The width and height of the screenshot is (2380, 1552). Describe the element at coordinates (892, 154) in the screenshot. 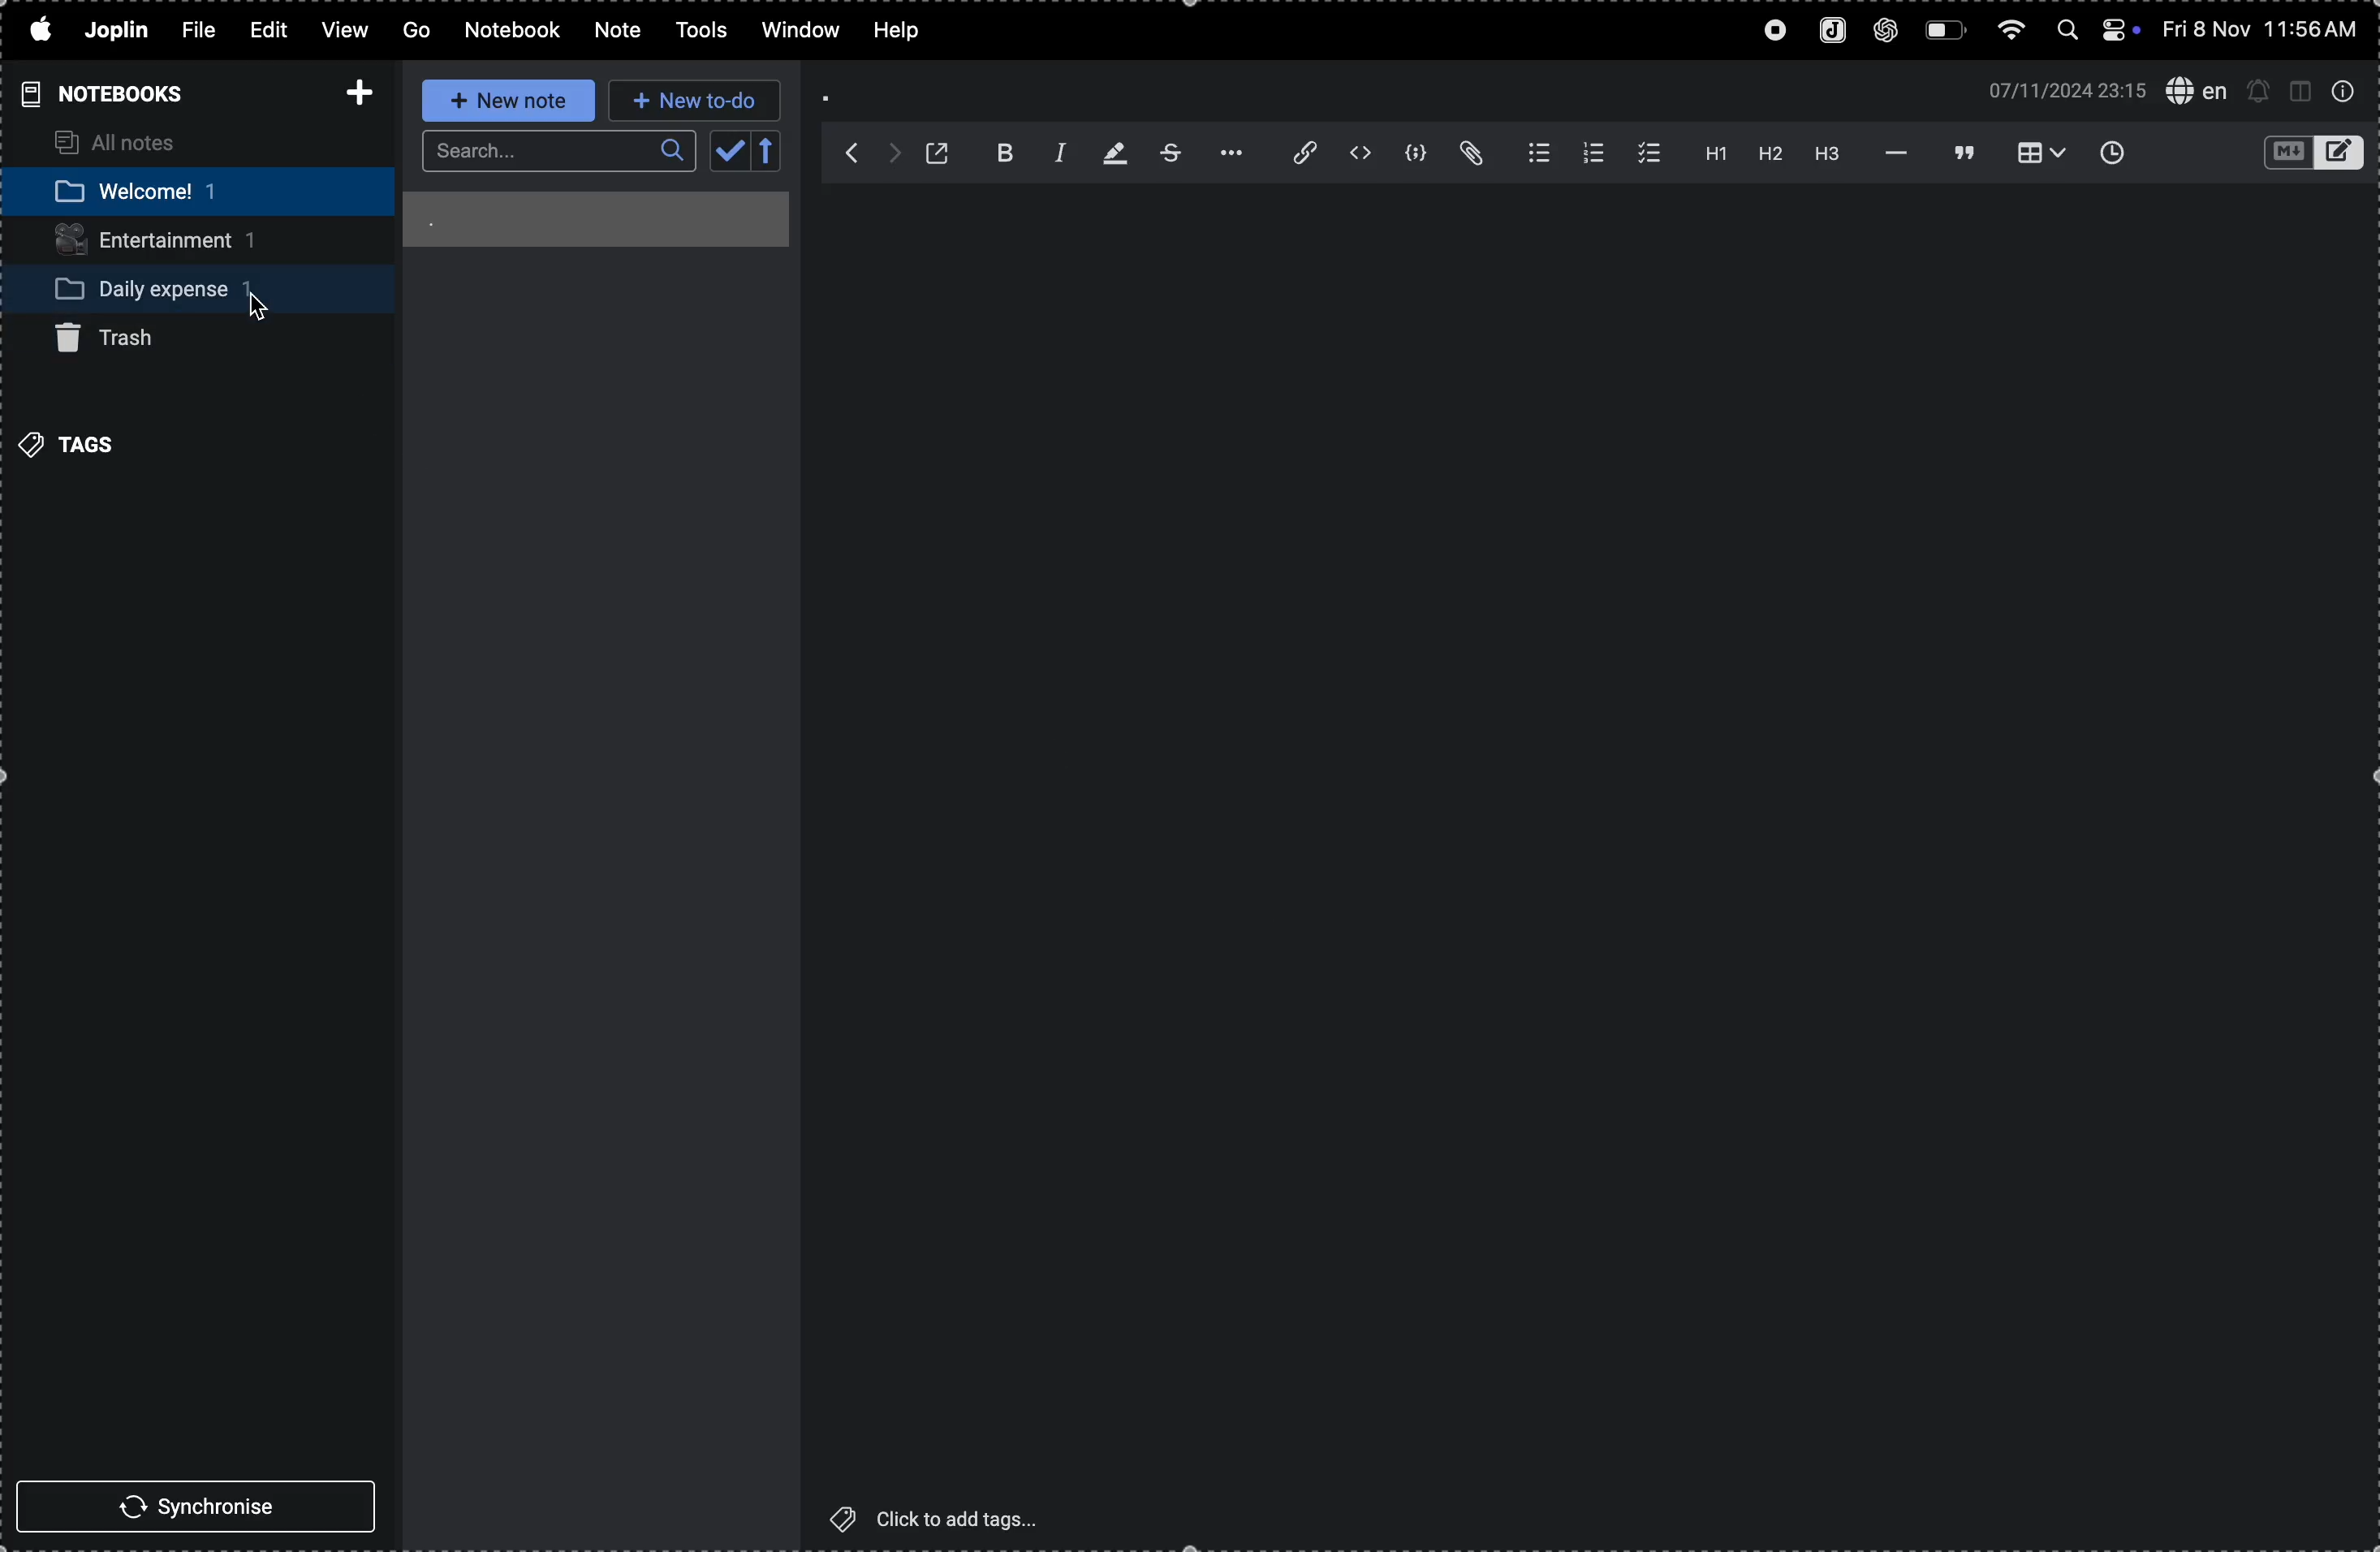

I see `forward` at that location.